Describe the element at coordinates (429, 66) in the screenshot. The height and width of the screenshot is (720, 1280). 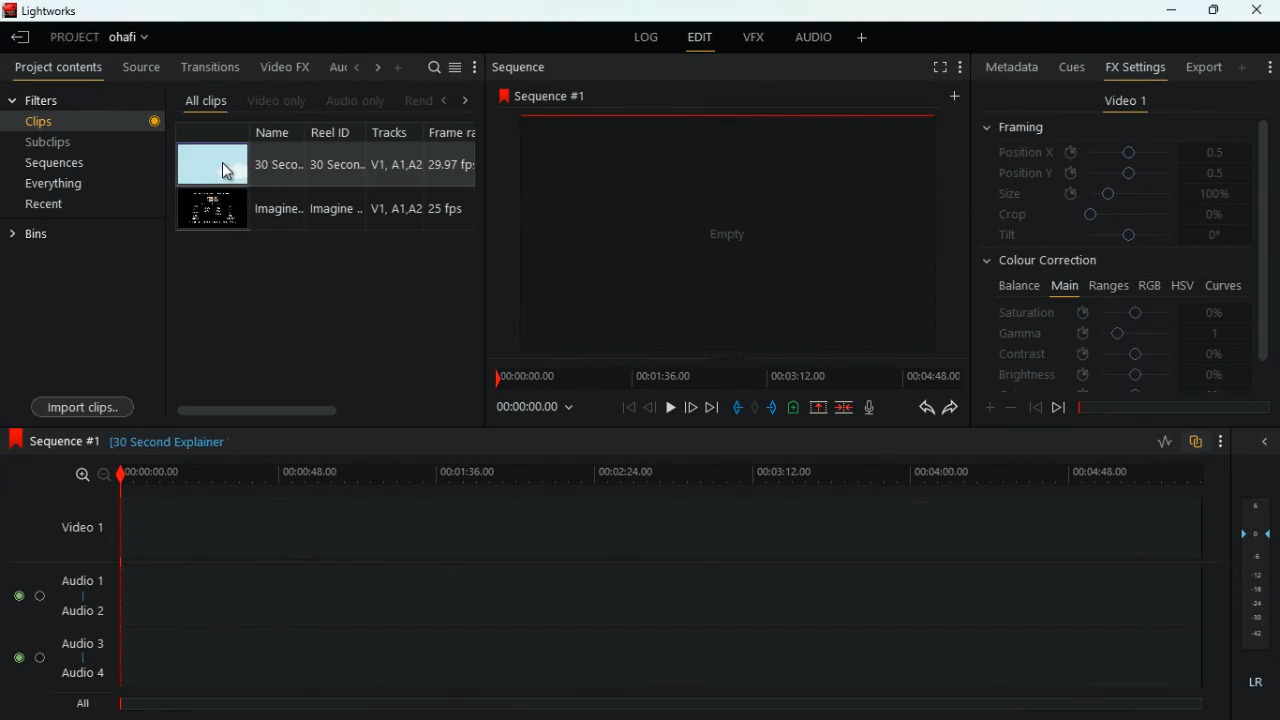
I see `search` at that location.